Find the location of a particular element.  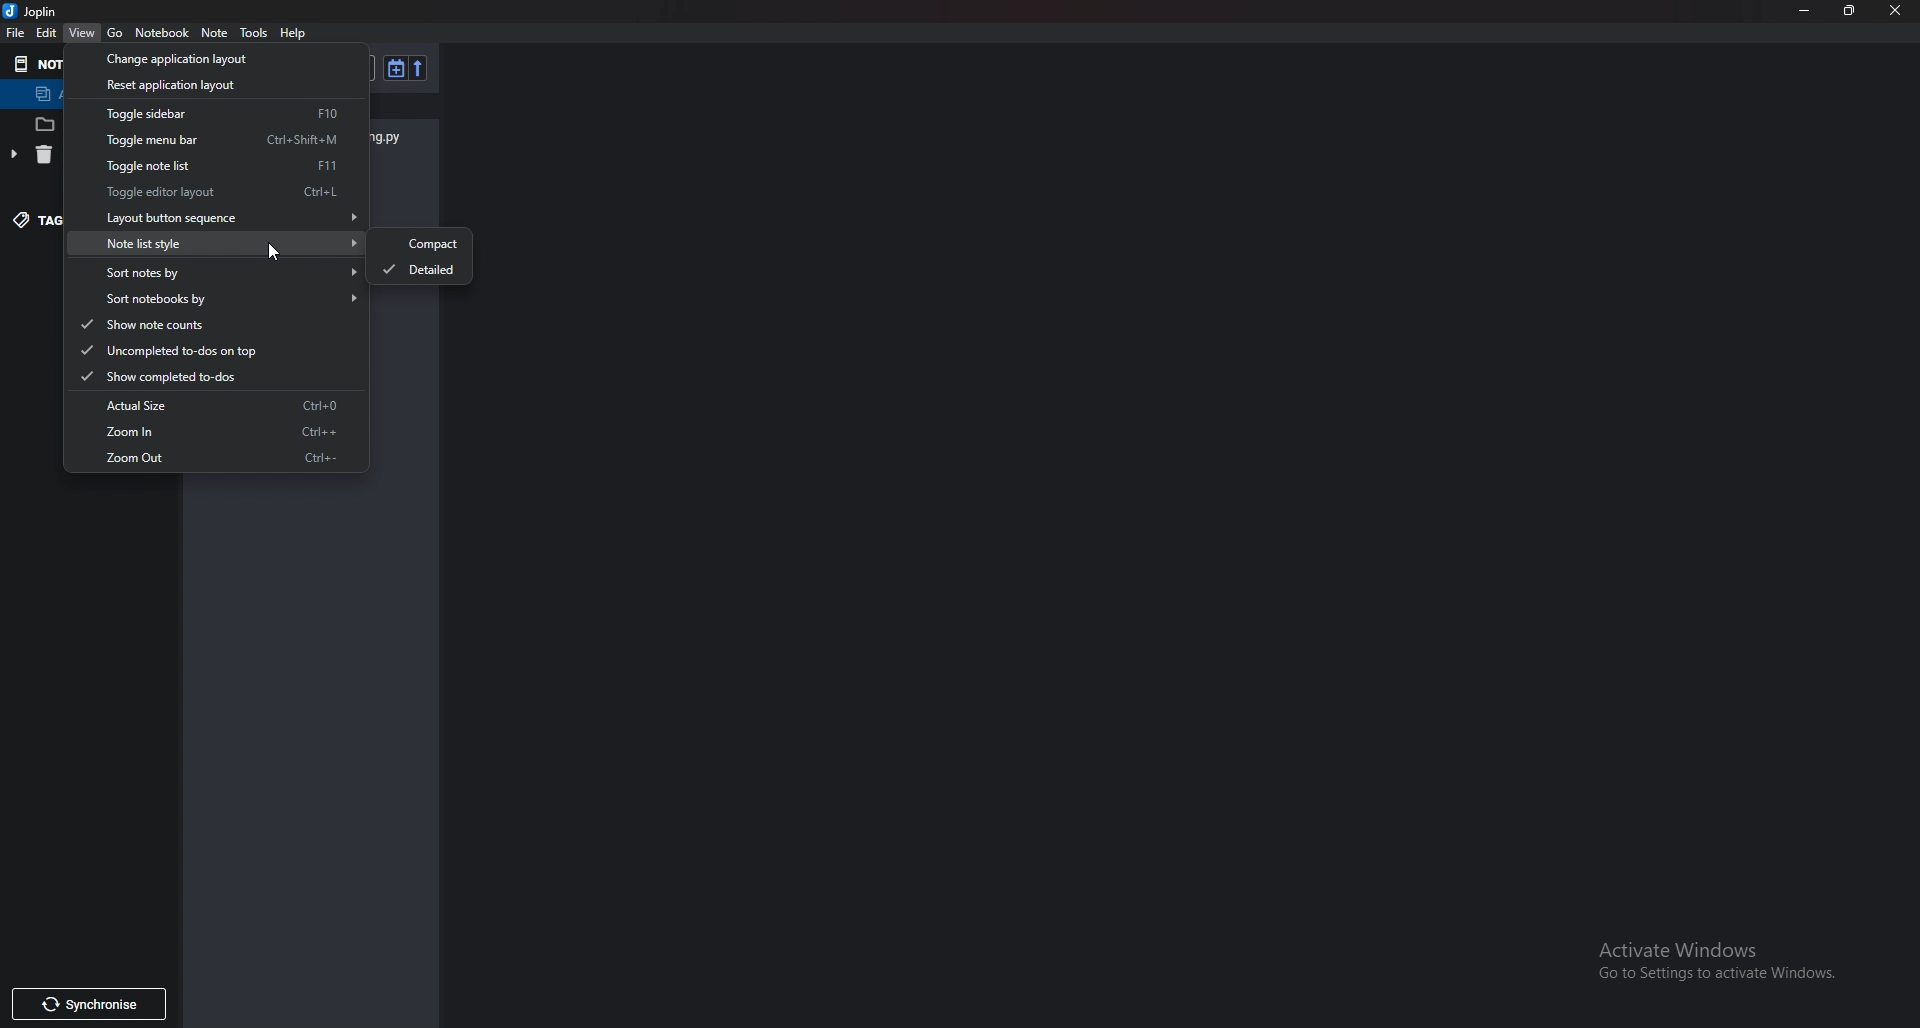

files is located at coordinates (43, 122).